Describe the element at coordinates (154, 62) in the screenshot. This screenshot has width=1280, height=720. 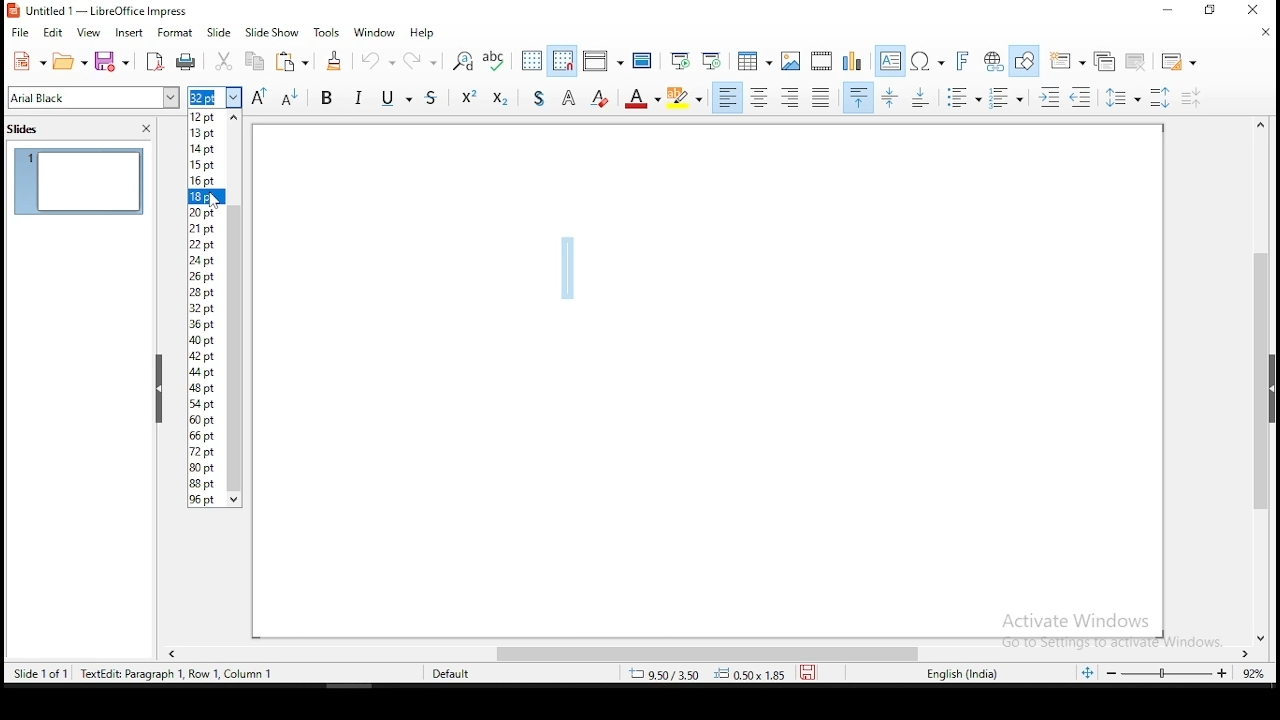
I see `export as pdf` at that location.